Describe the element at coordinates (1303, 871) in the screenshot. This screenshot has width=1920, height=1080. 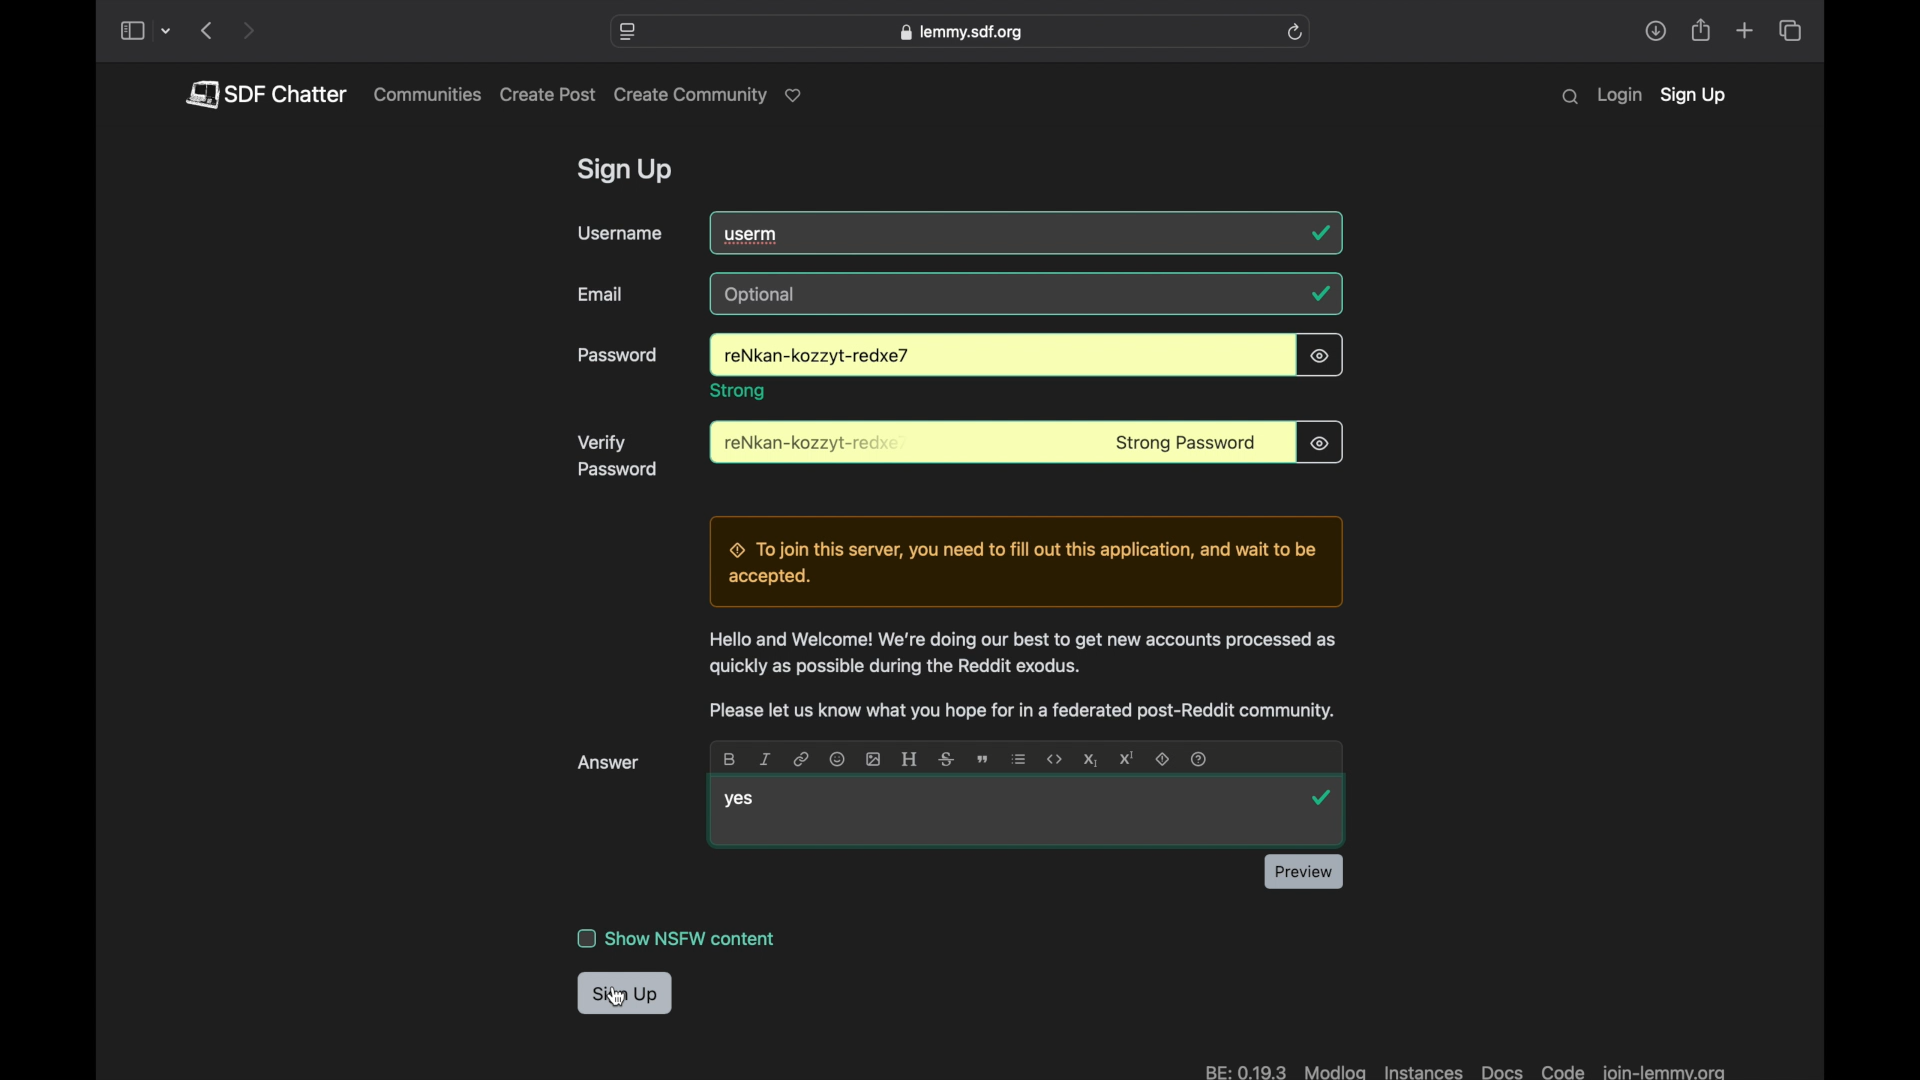
I see `review` at that location.